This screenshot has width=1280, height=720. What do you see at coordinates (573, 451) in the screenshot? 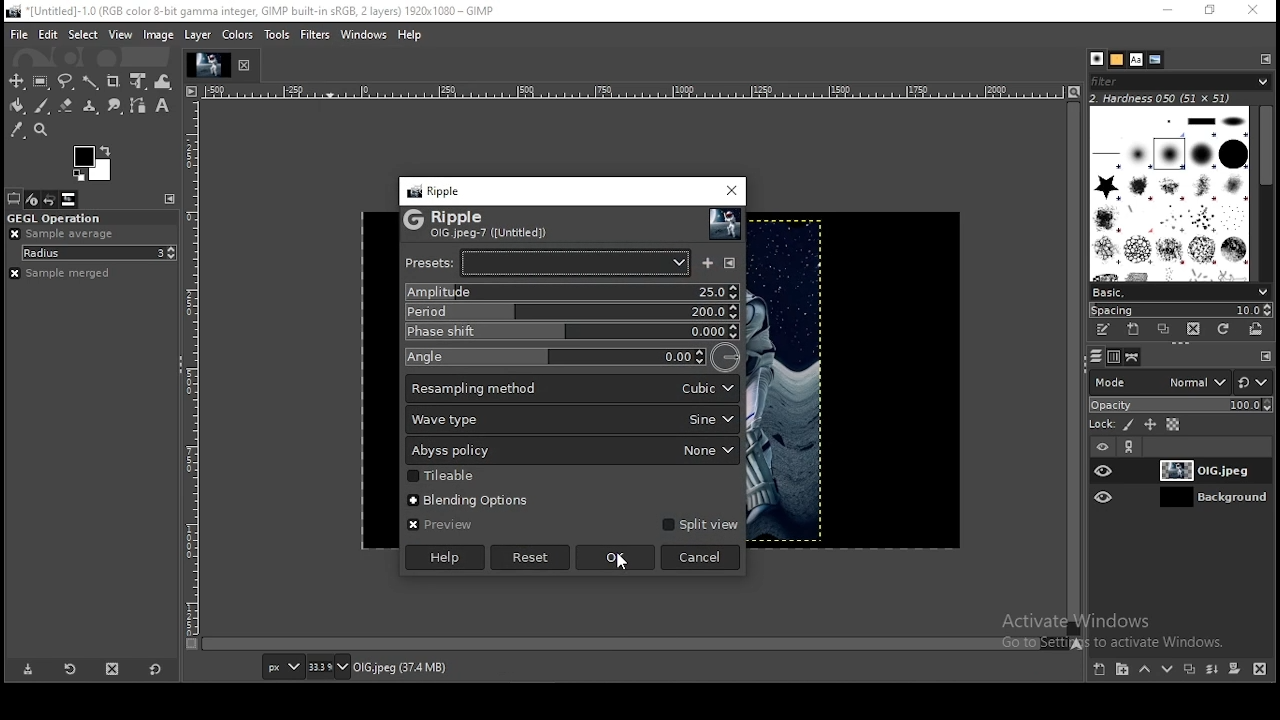
I see `abyss policy` at bounding box center [573, 451].